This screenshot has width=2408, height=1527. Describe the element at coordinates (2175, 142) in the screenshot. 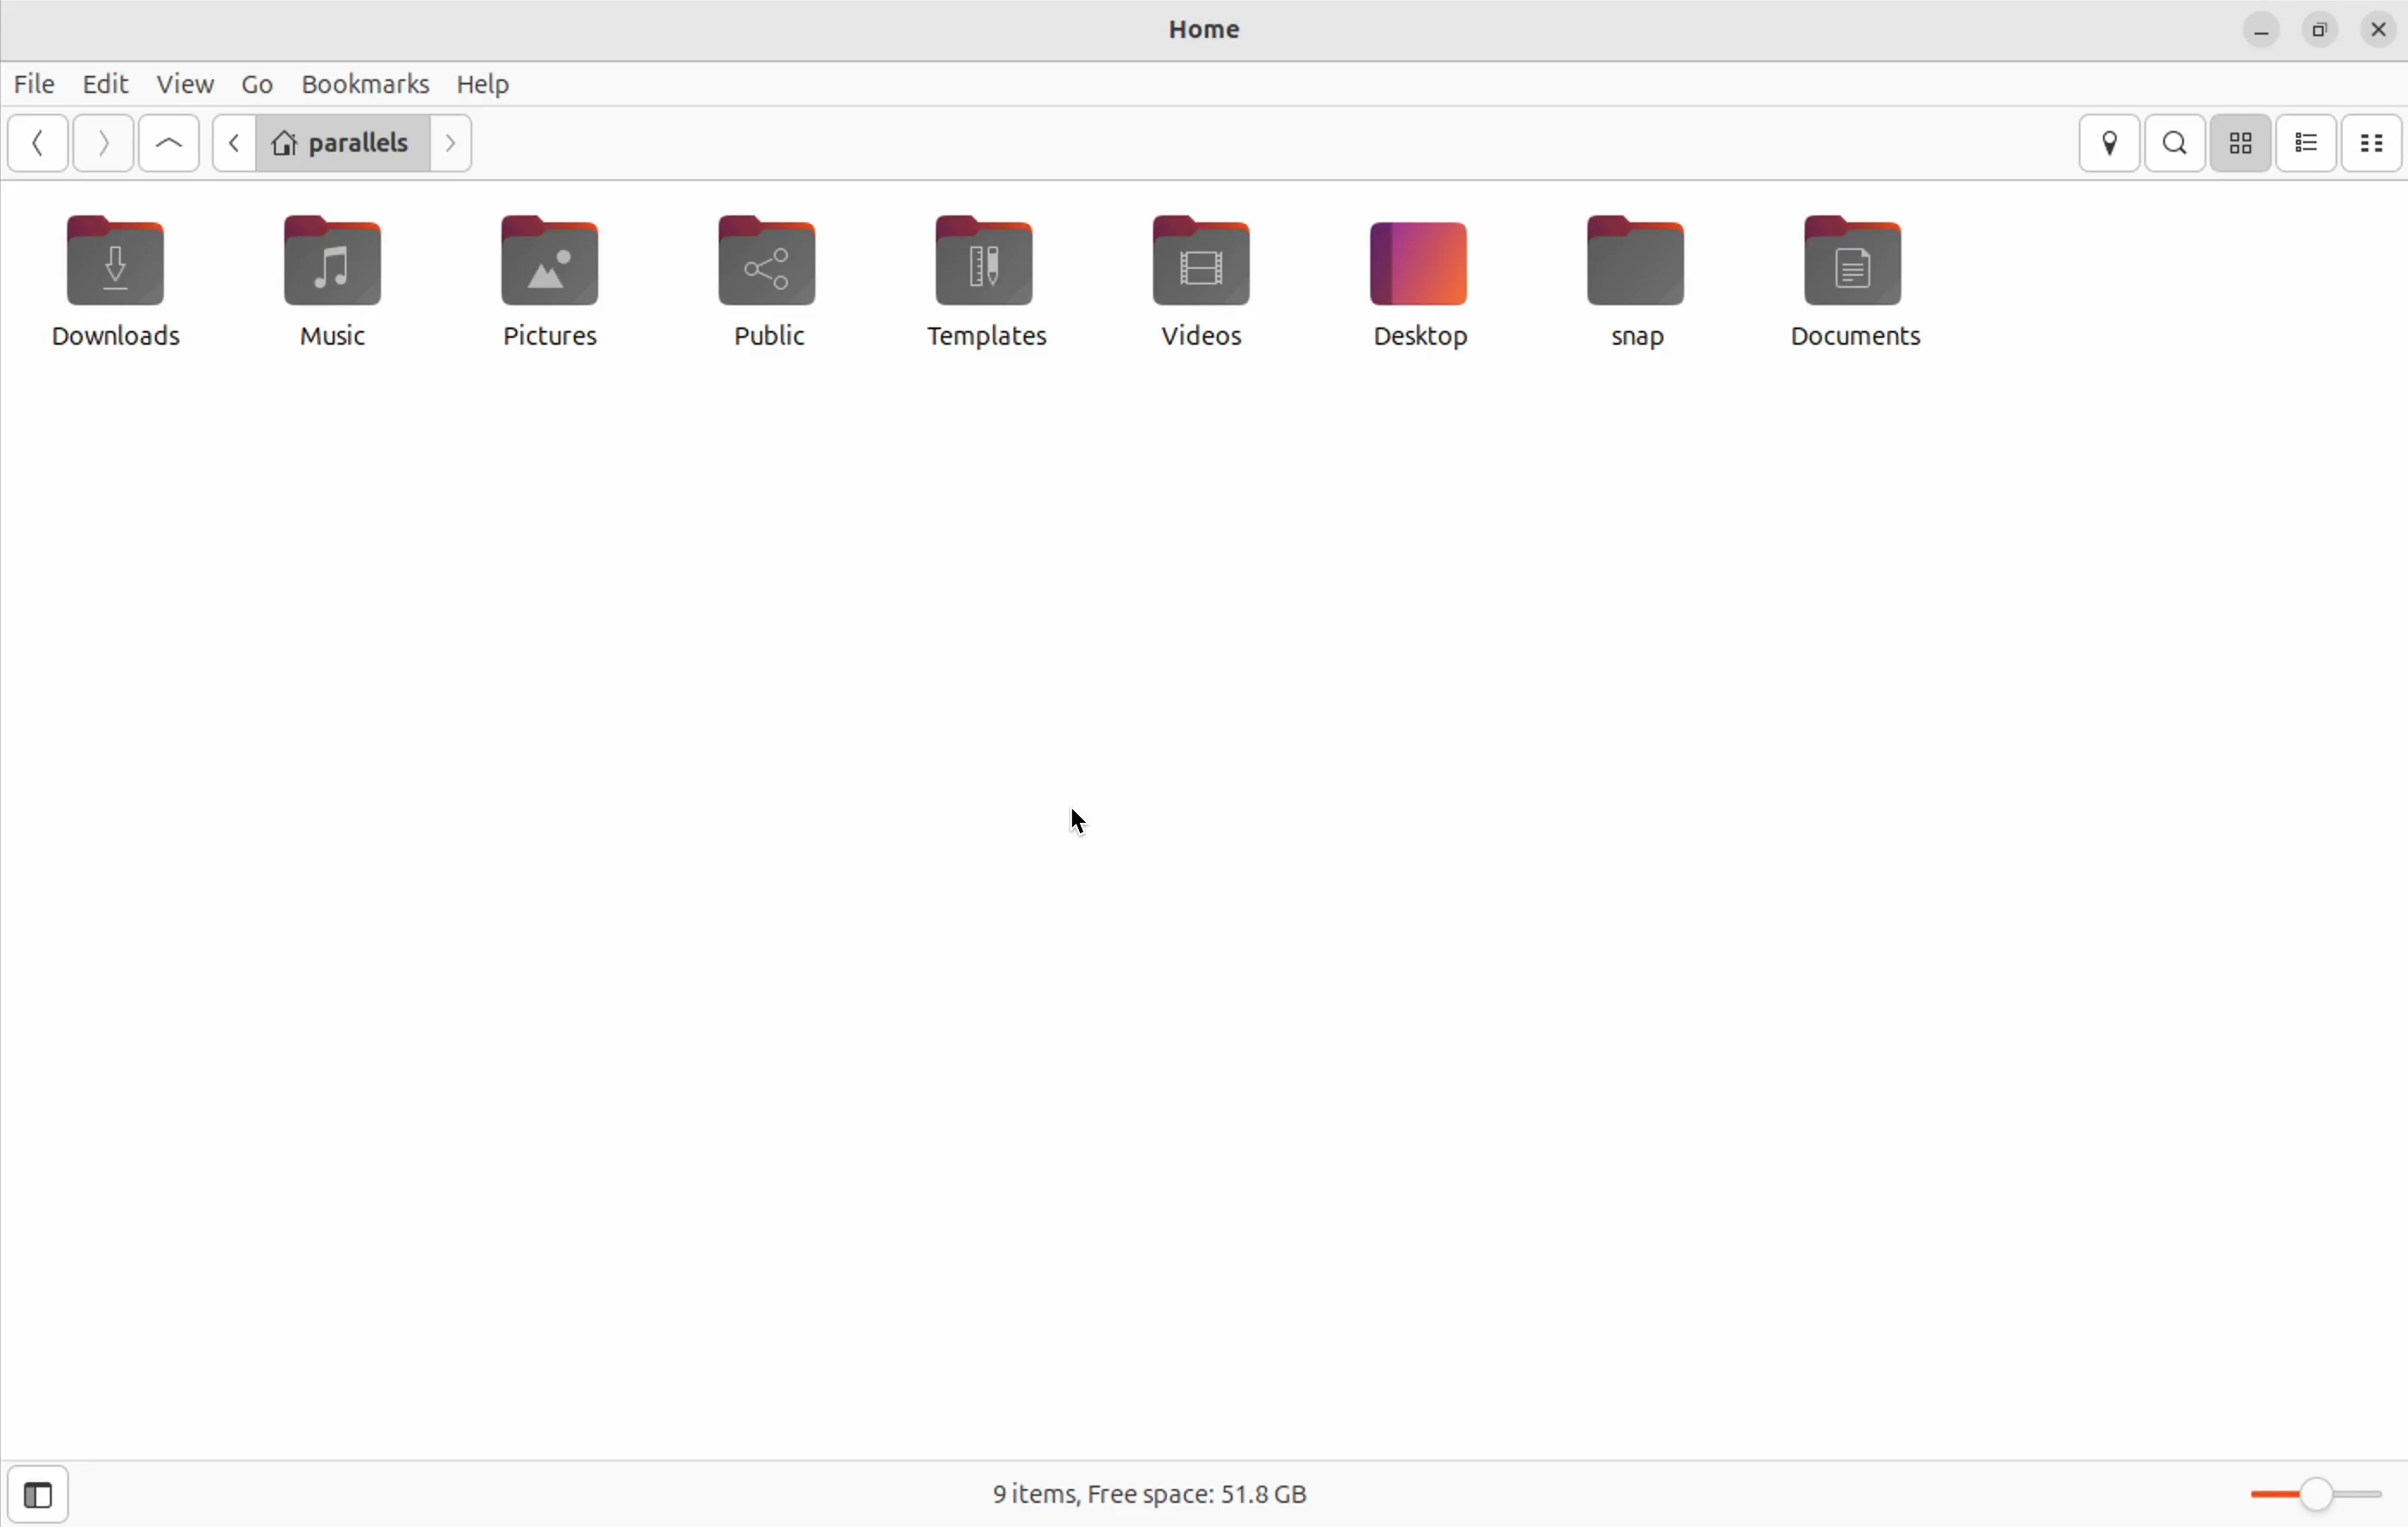

I see `search` at that location.